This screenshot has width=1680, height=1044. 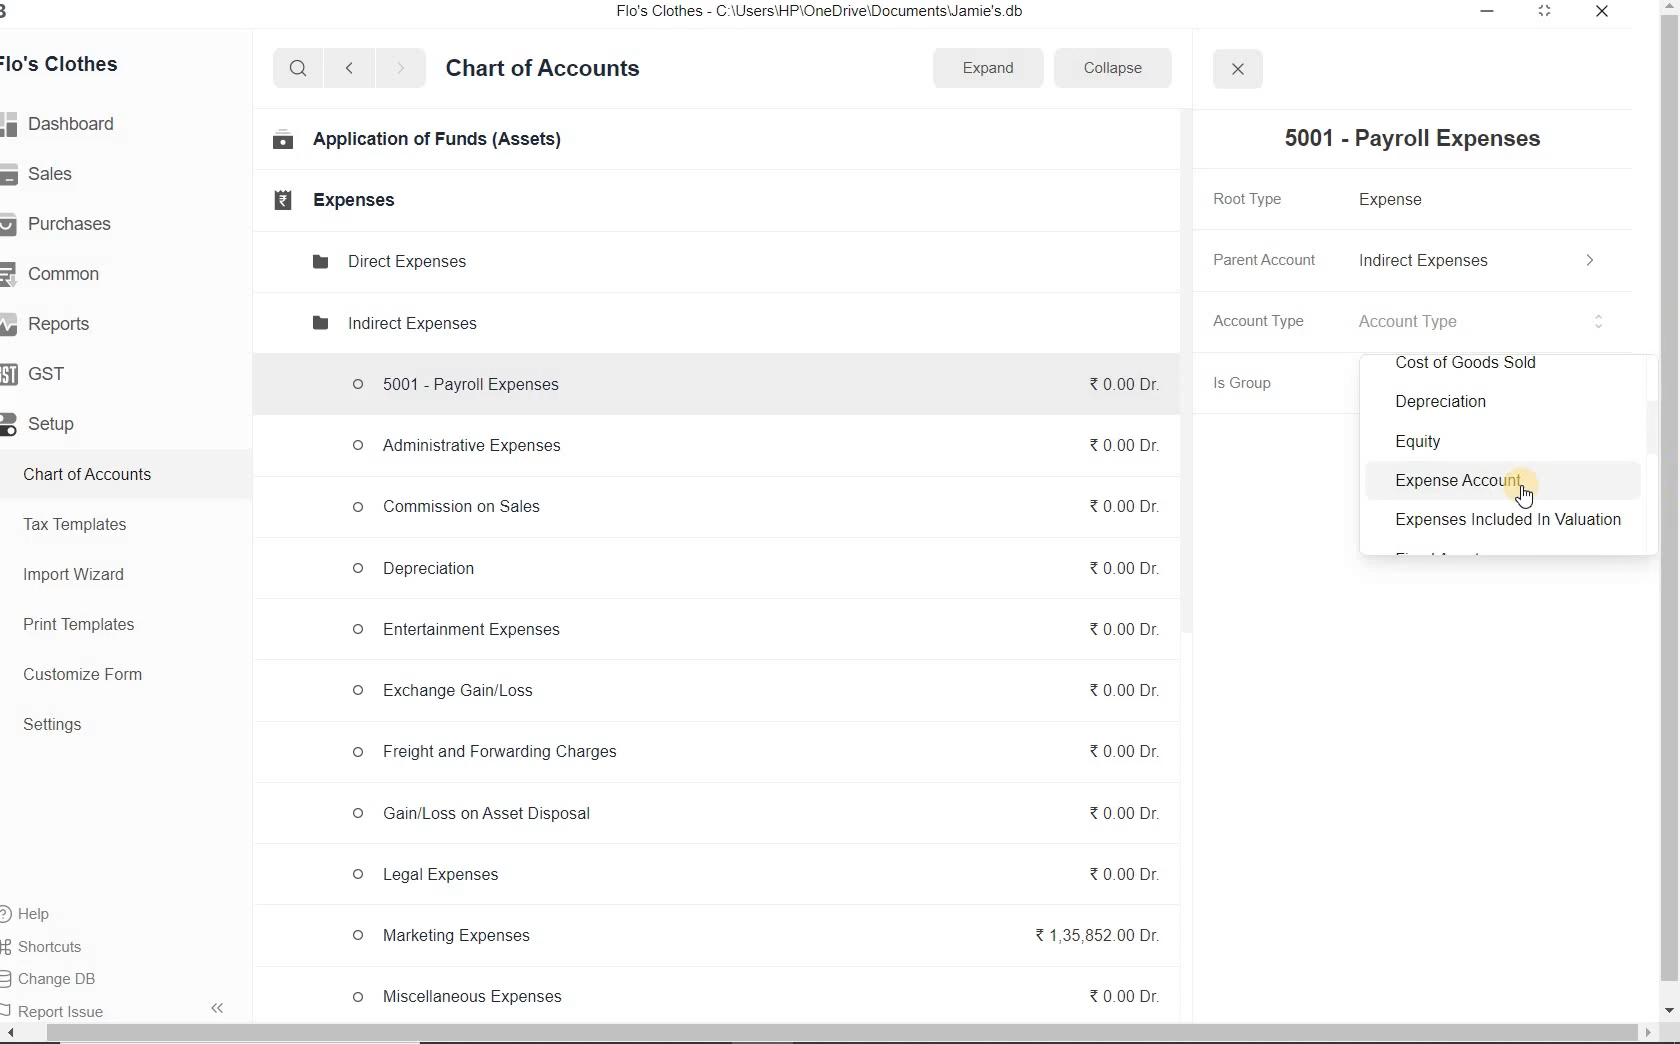 What do you see at coordinates (44, 374) in the screenshot?
I see `GST` at bounding box center [44, 374].